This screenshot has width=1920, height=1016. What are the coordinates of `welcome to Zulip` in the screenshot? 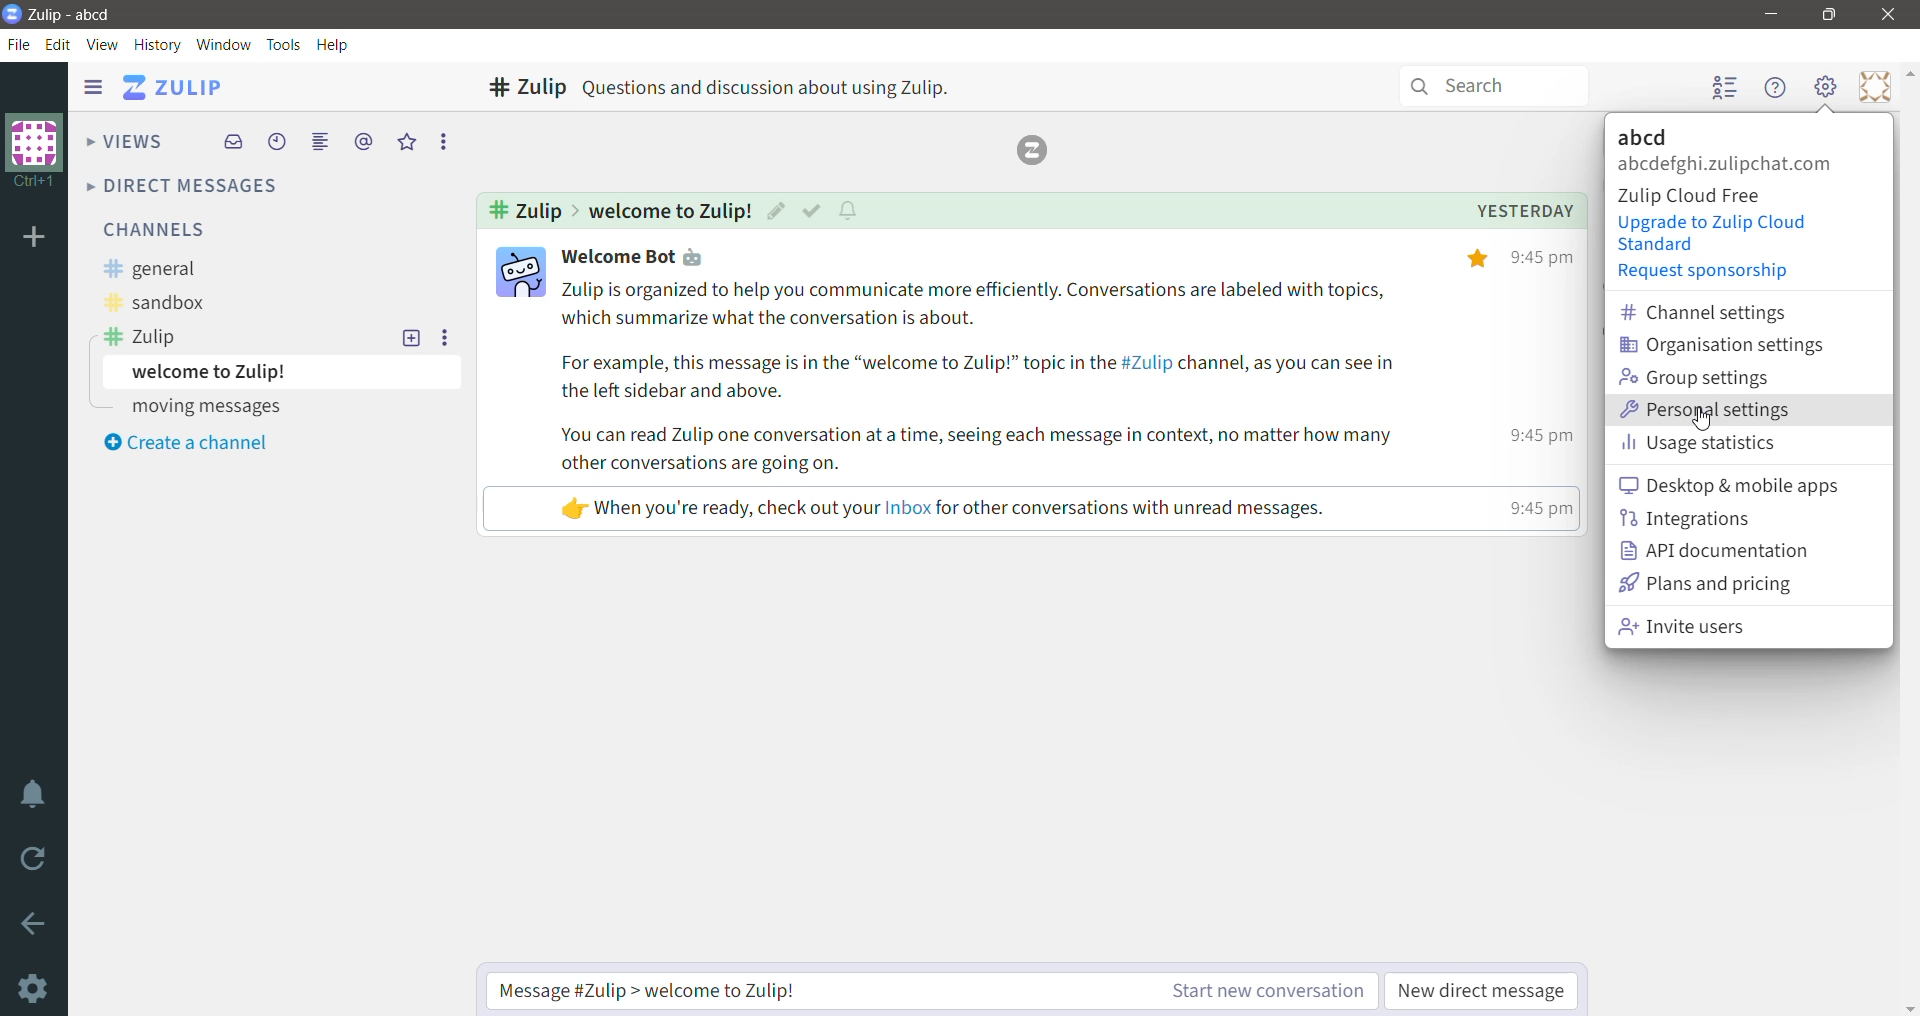 It's located at (281, 372).